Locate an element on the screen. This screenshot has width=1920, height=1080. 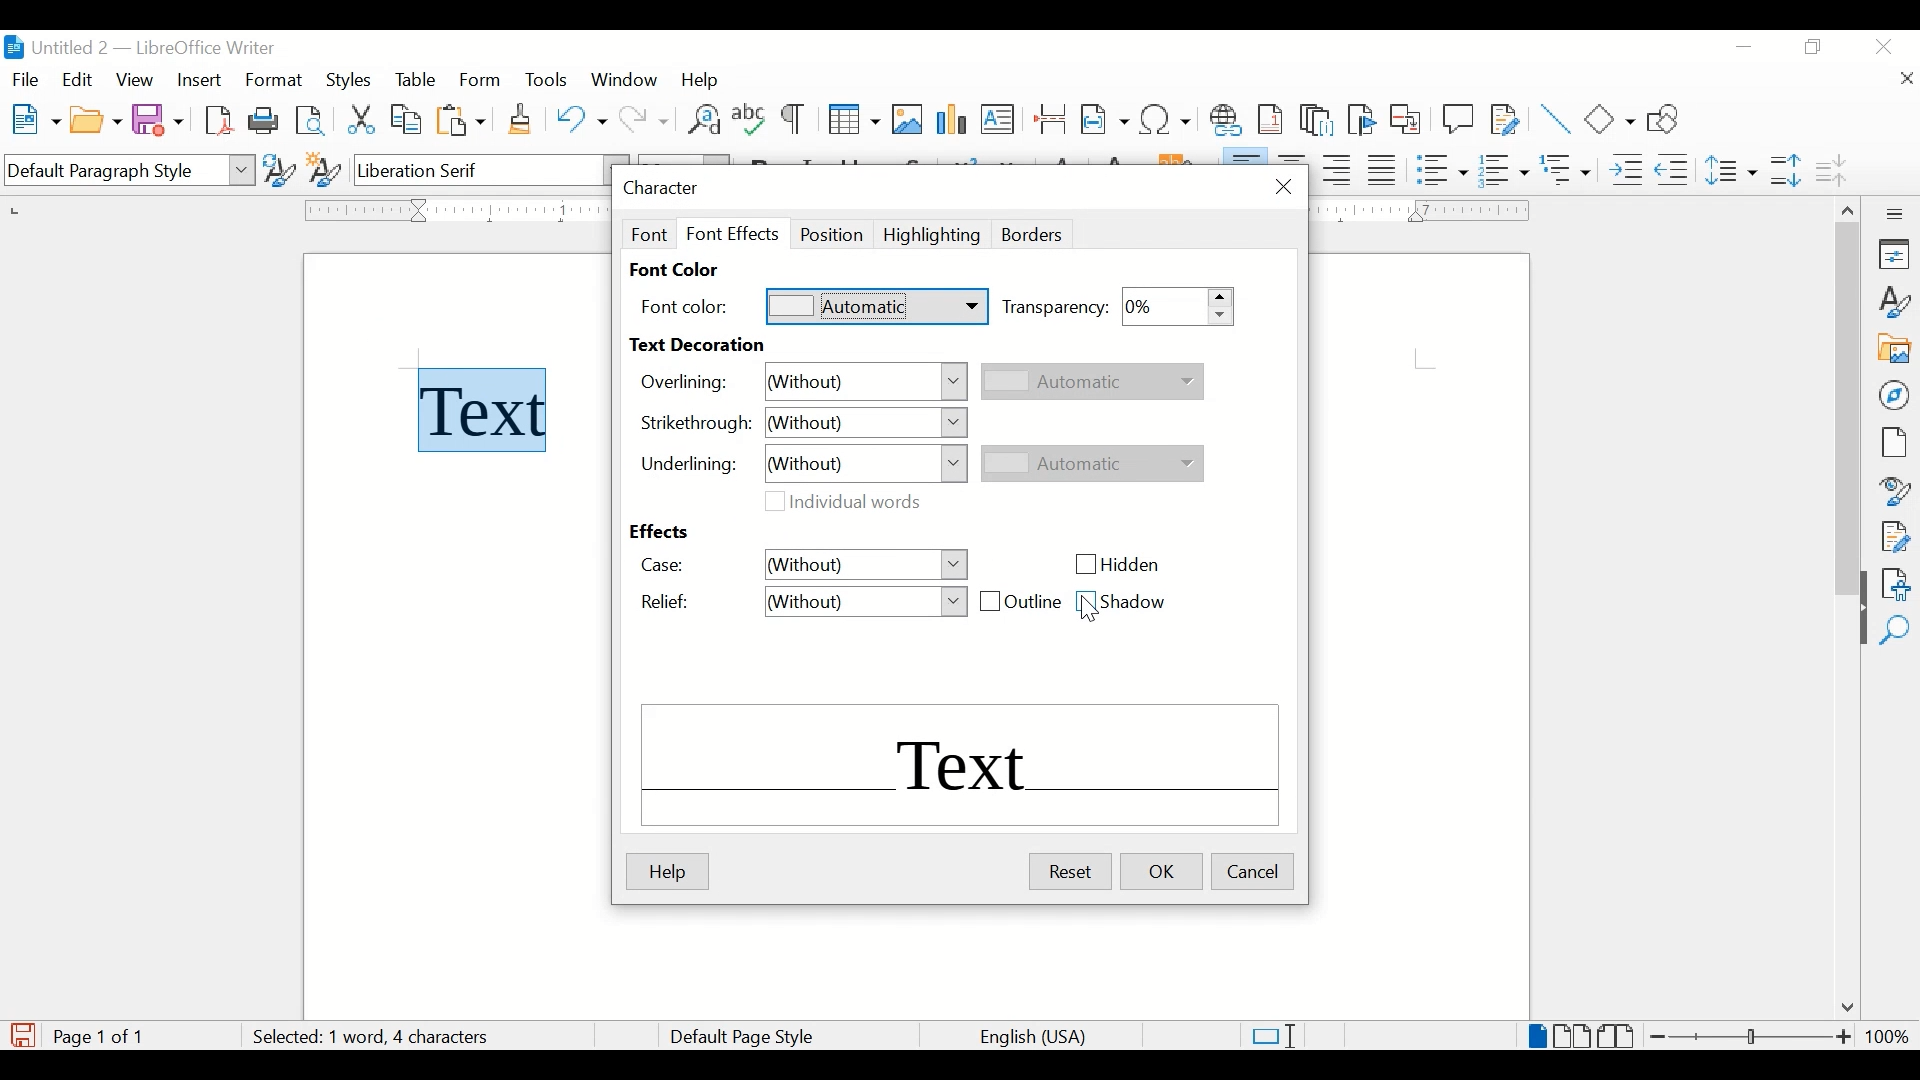
new comment is located at coordinates (1459, 119).